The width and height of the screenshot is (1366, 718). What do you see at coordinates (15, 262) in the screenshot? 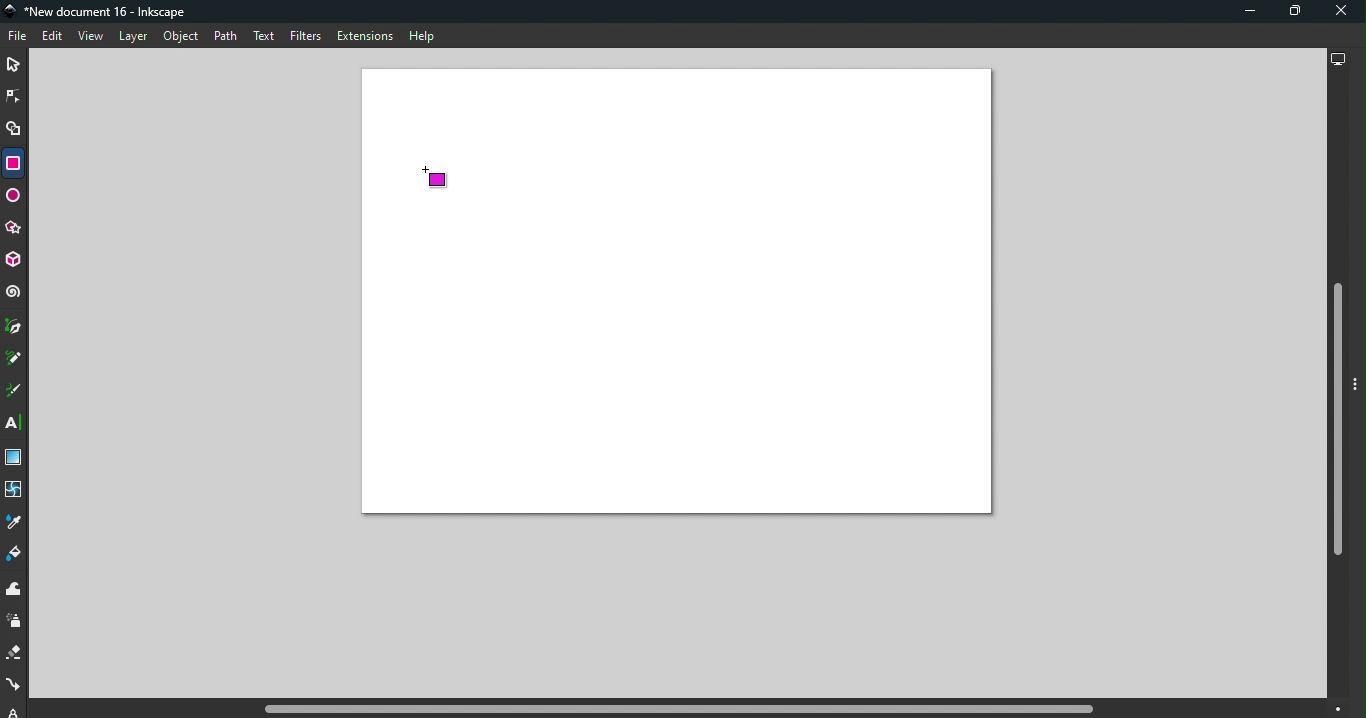
I see `3D box tool` at bounding box center [15, 262].